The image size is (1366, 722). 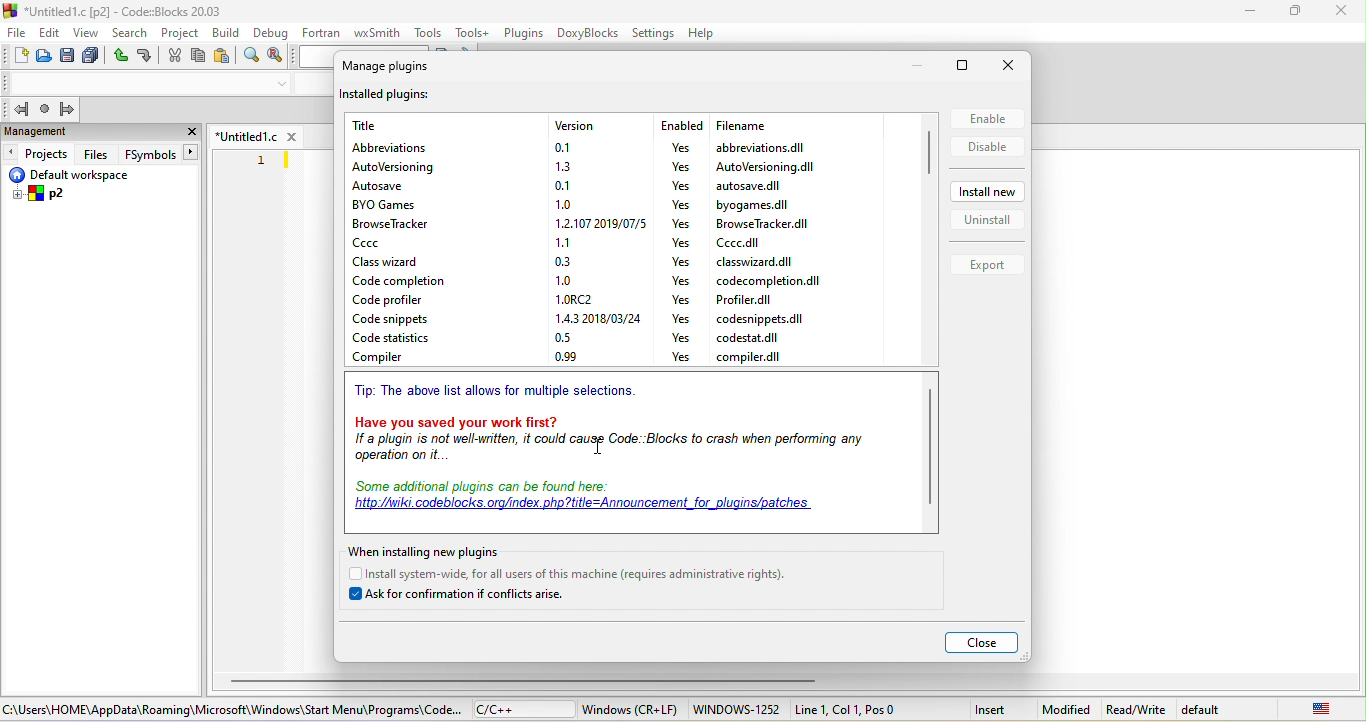 What do you see at coordinates (681, 261) in the screenshot?
I see `yes` at bounding box center [681, 261].